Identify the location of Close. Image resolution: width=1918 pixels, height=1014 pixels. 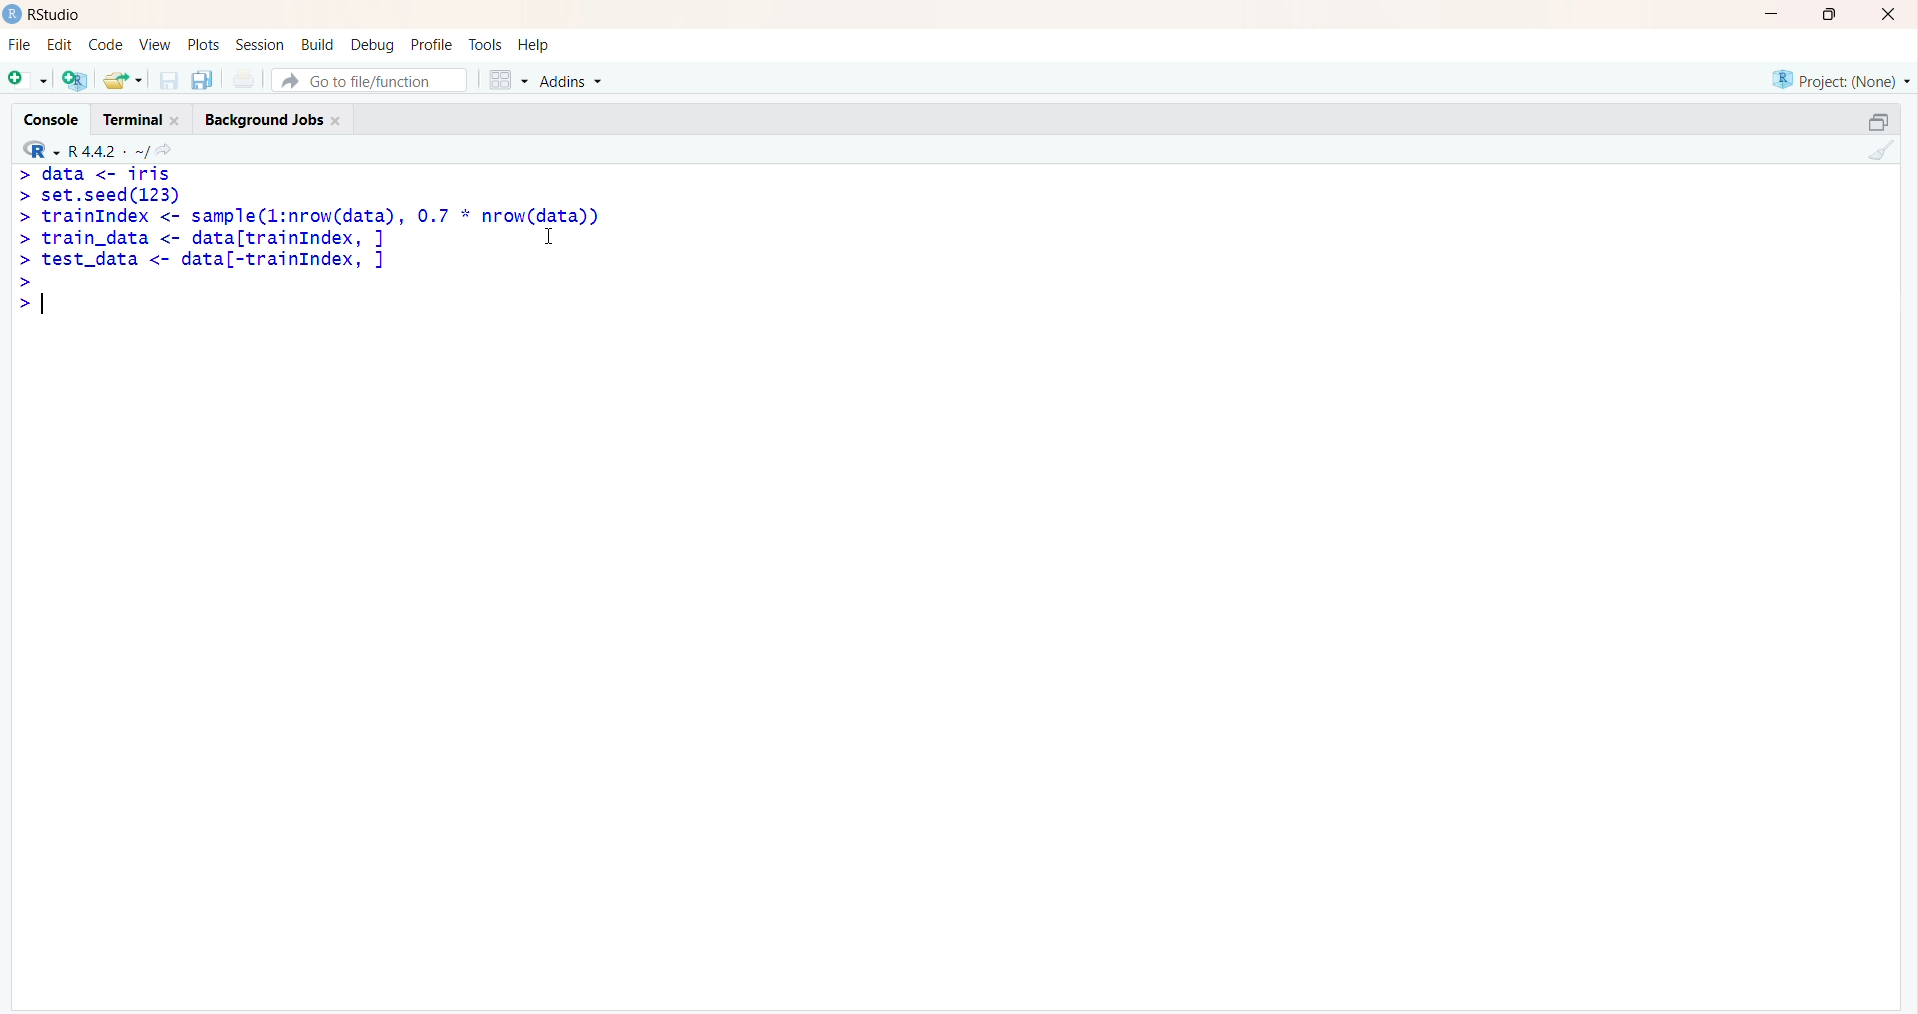
(1889, 16).